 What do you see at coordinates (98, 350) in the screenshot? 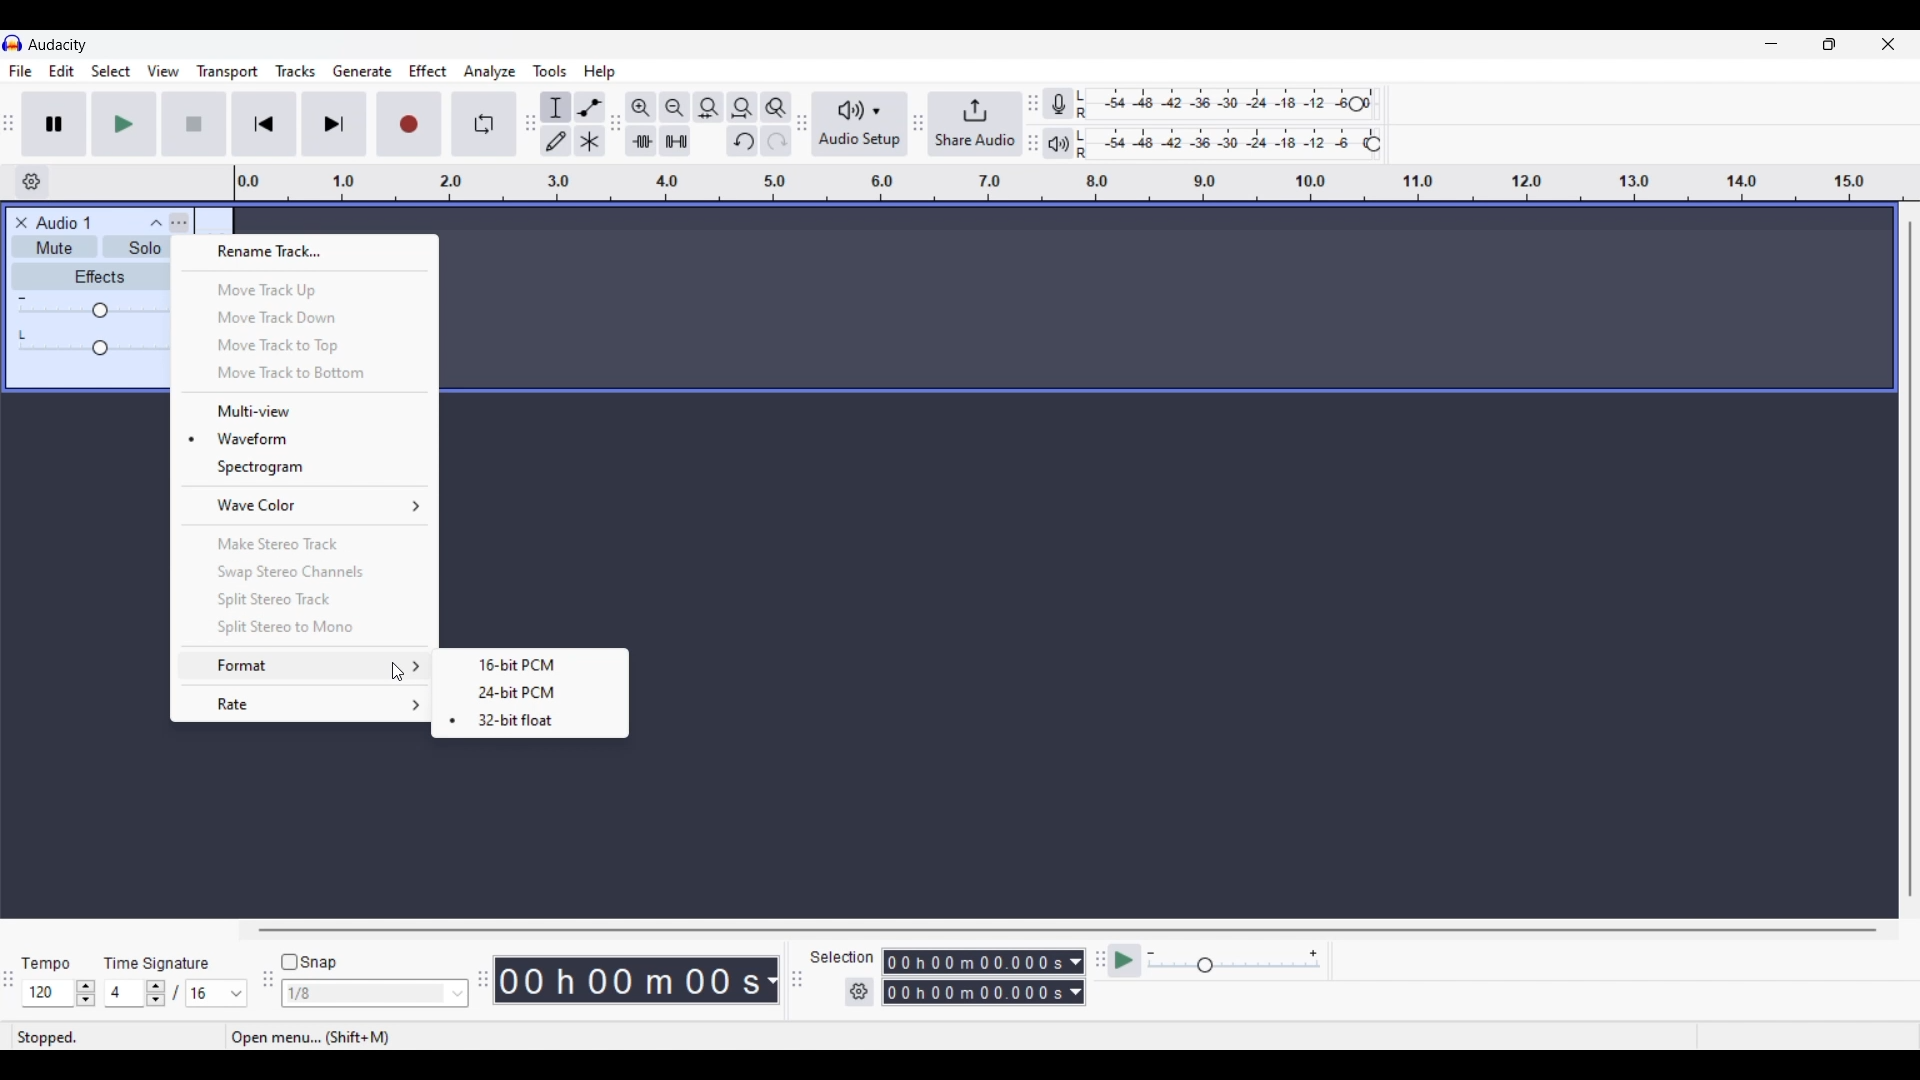
I see `slider` at bounding box center [98, 350].